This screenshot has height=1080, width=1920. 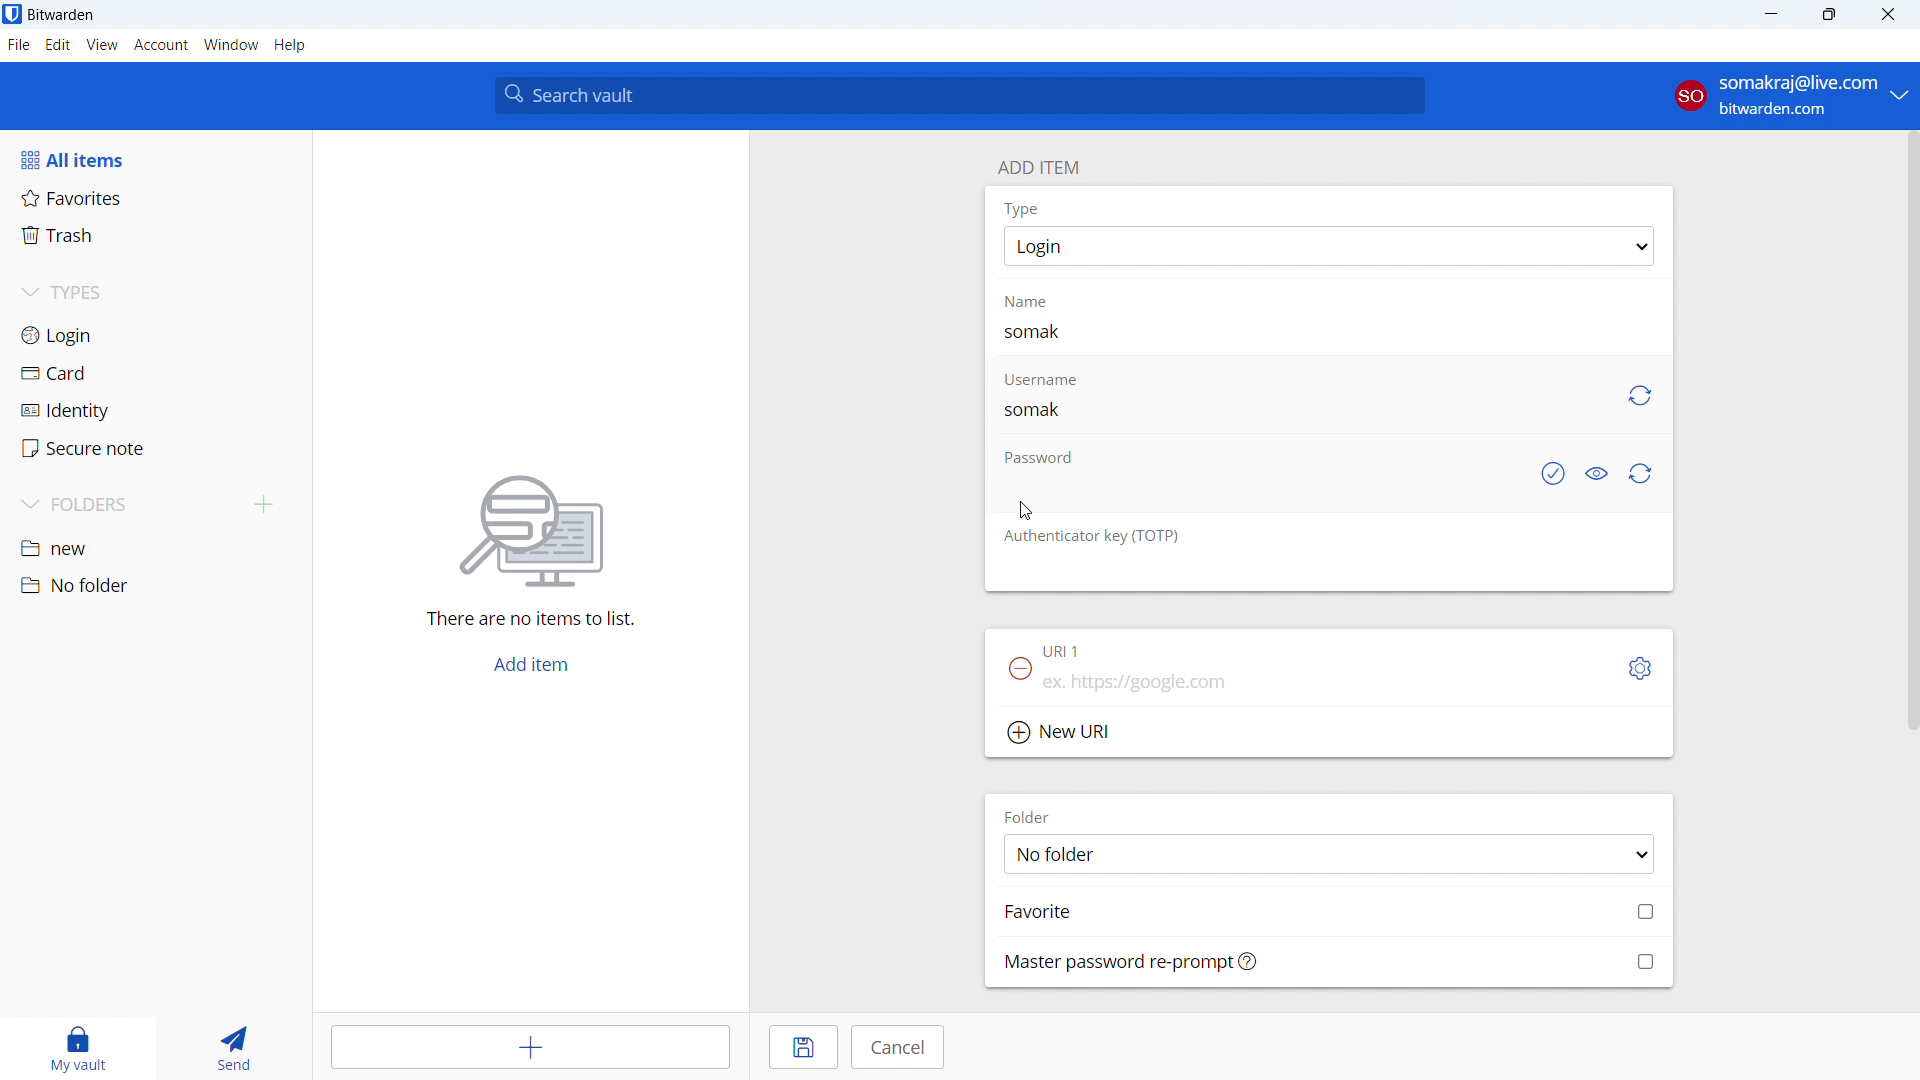 What do you see at coordinates (534, 1047) in the screenshot?
I see `add item` at bounding box center [534, 1047].